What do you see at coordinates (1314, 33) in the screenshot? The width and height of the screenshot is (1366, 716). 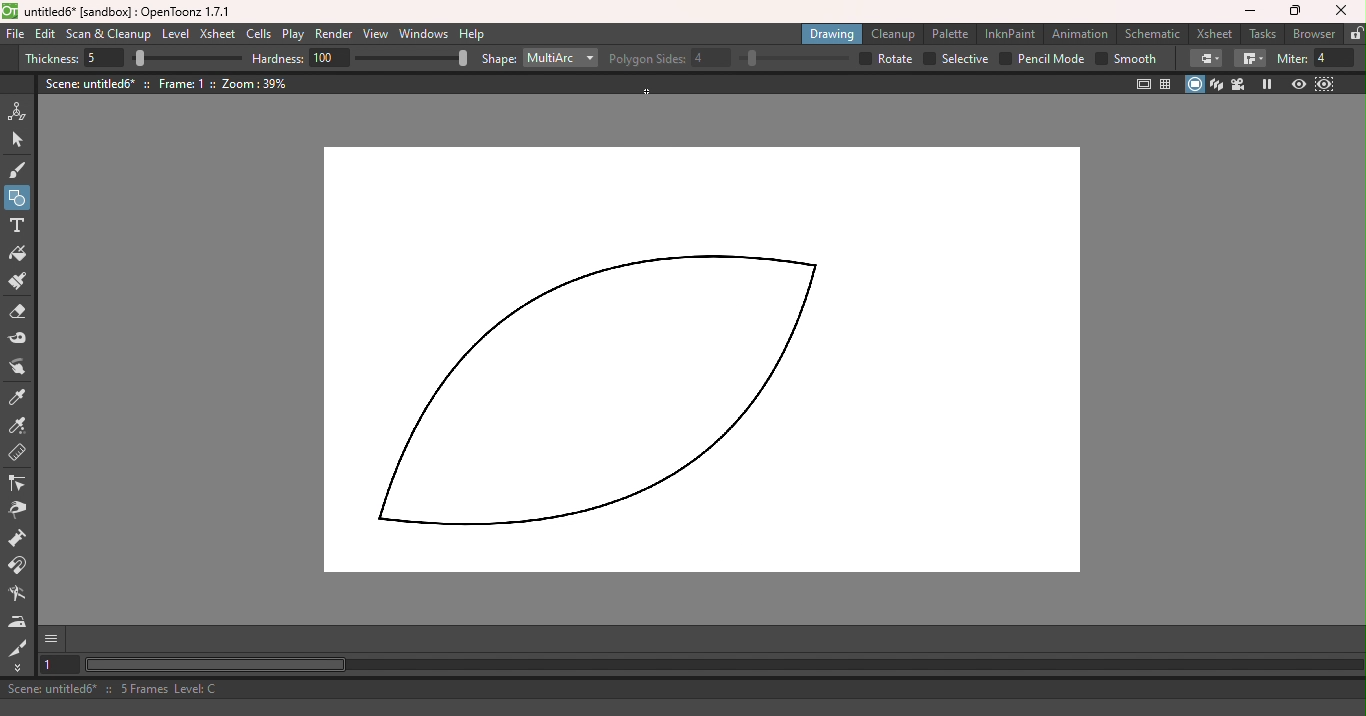 I see `Browser` at bounding box center [1314, 33].